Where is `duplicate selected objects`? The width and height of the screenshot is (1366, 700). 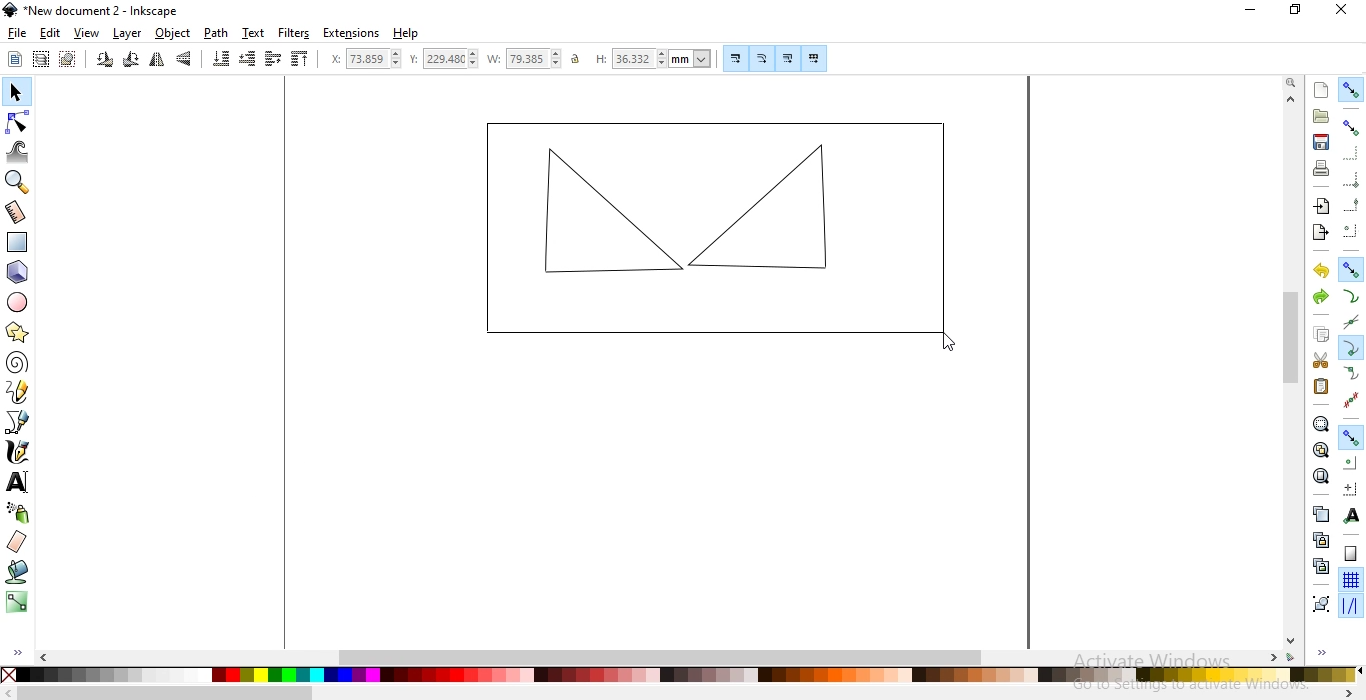
duplicate selected objects is located at coordinates (1320, 513).